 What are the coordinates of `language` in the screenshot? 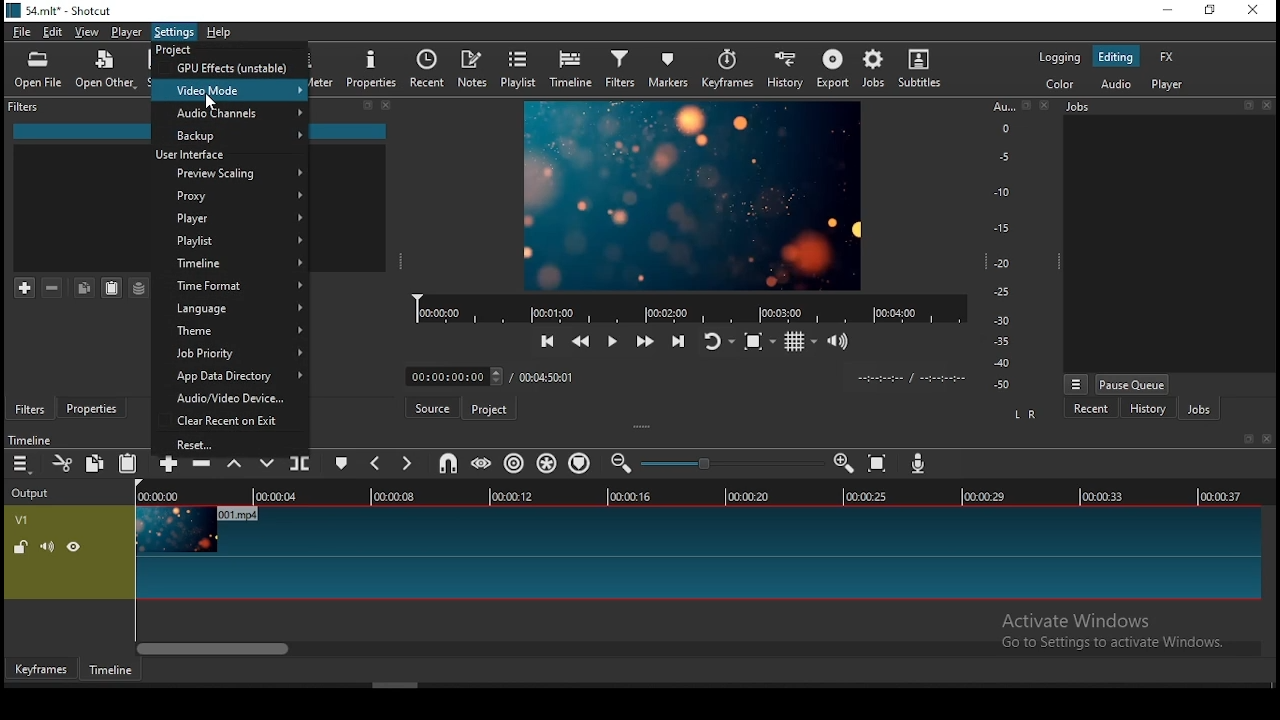 It's located at (231, 309).